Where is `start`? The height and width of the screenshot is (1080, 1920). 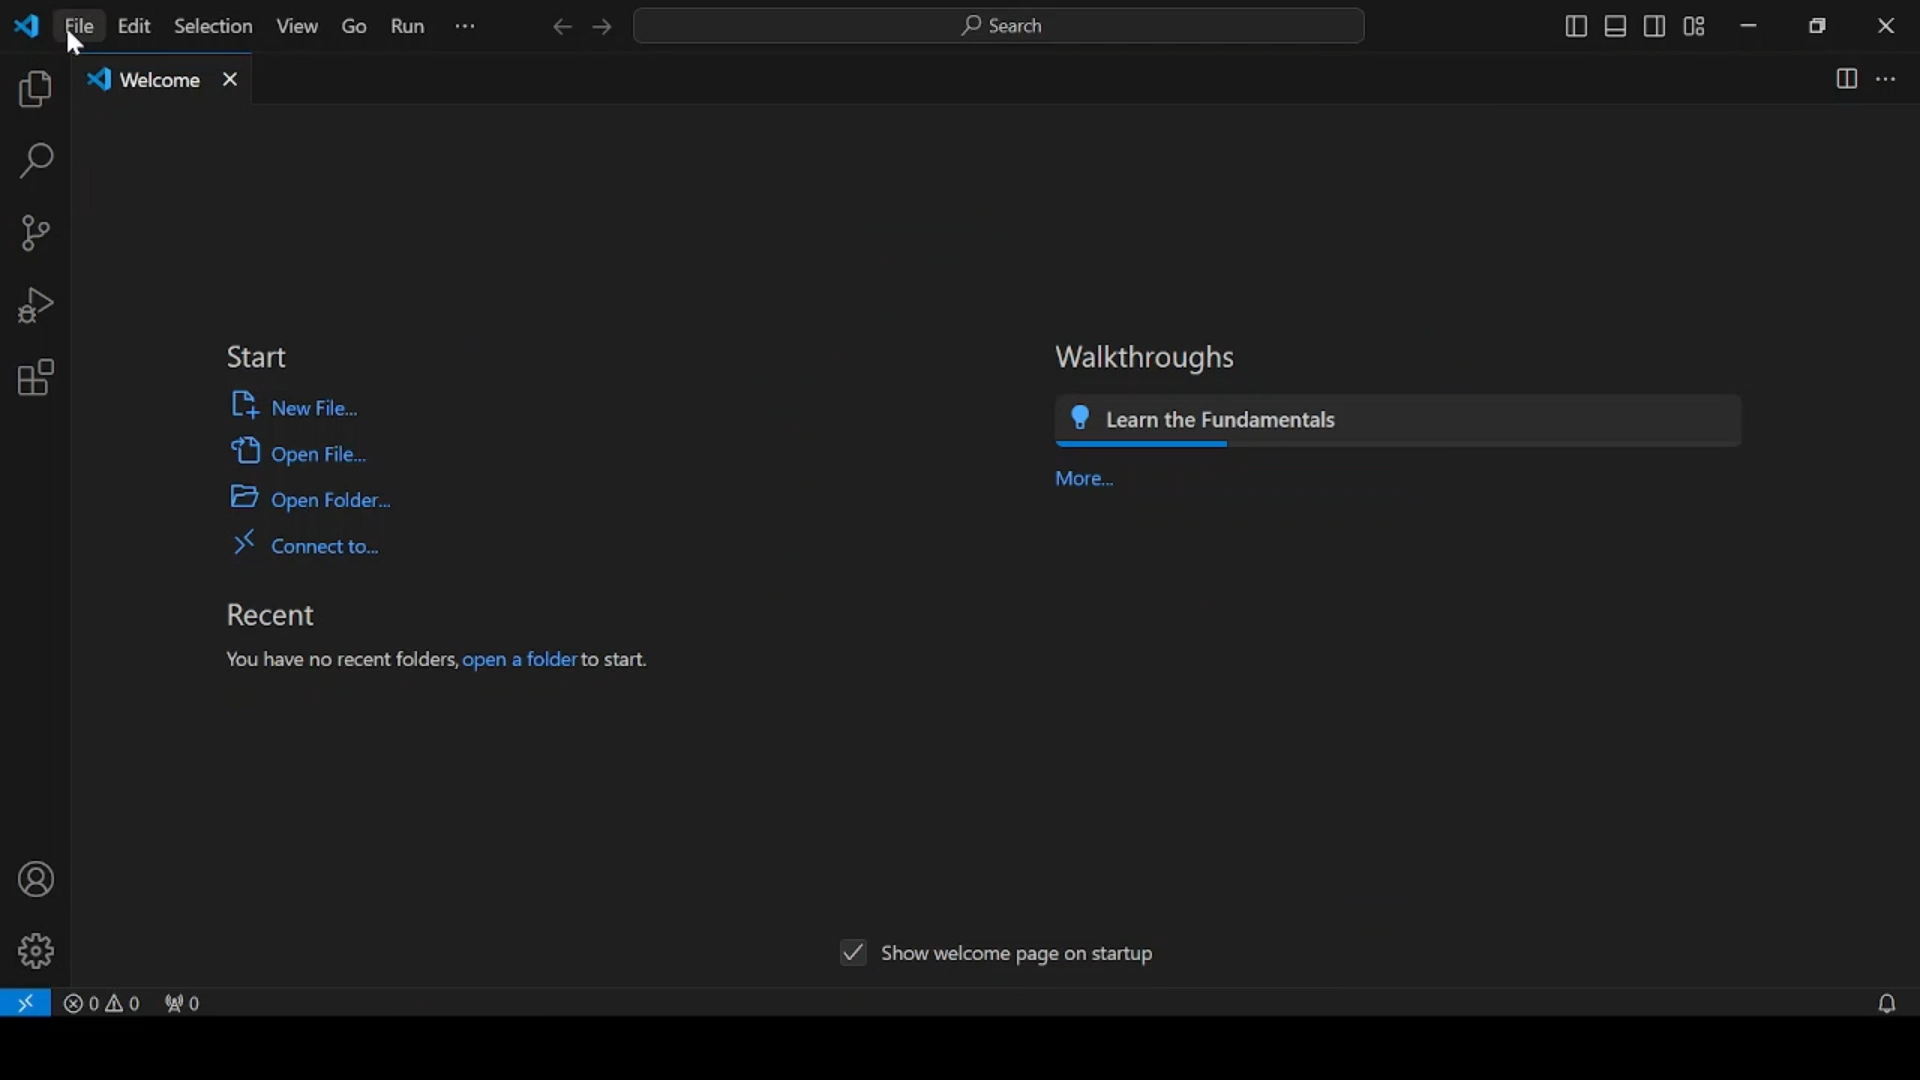 start is located at coordinates (259, 354).